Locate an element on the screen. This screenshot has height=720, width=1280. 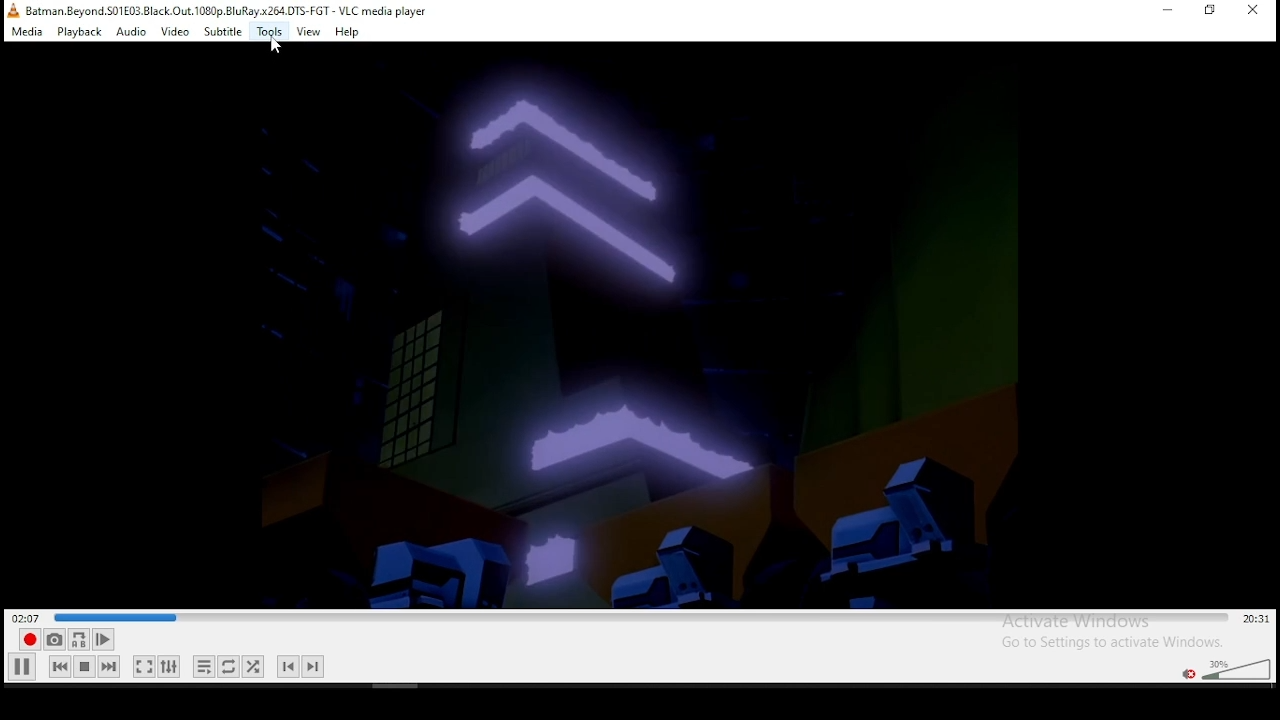
previous chapter is located at coordinates (287, 667).